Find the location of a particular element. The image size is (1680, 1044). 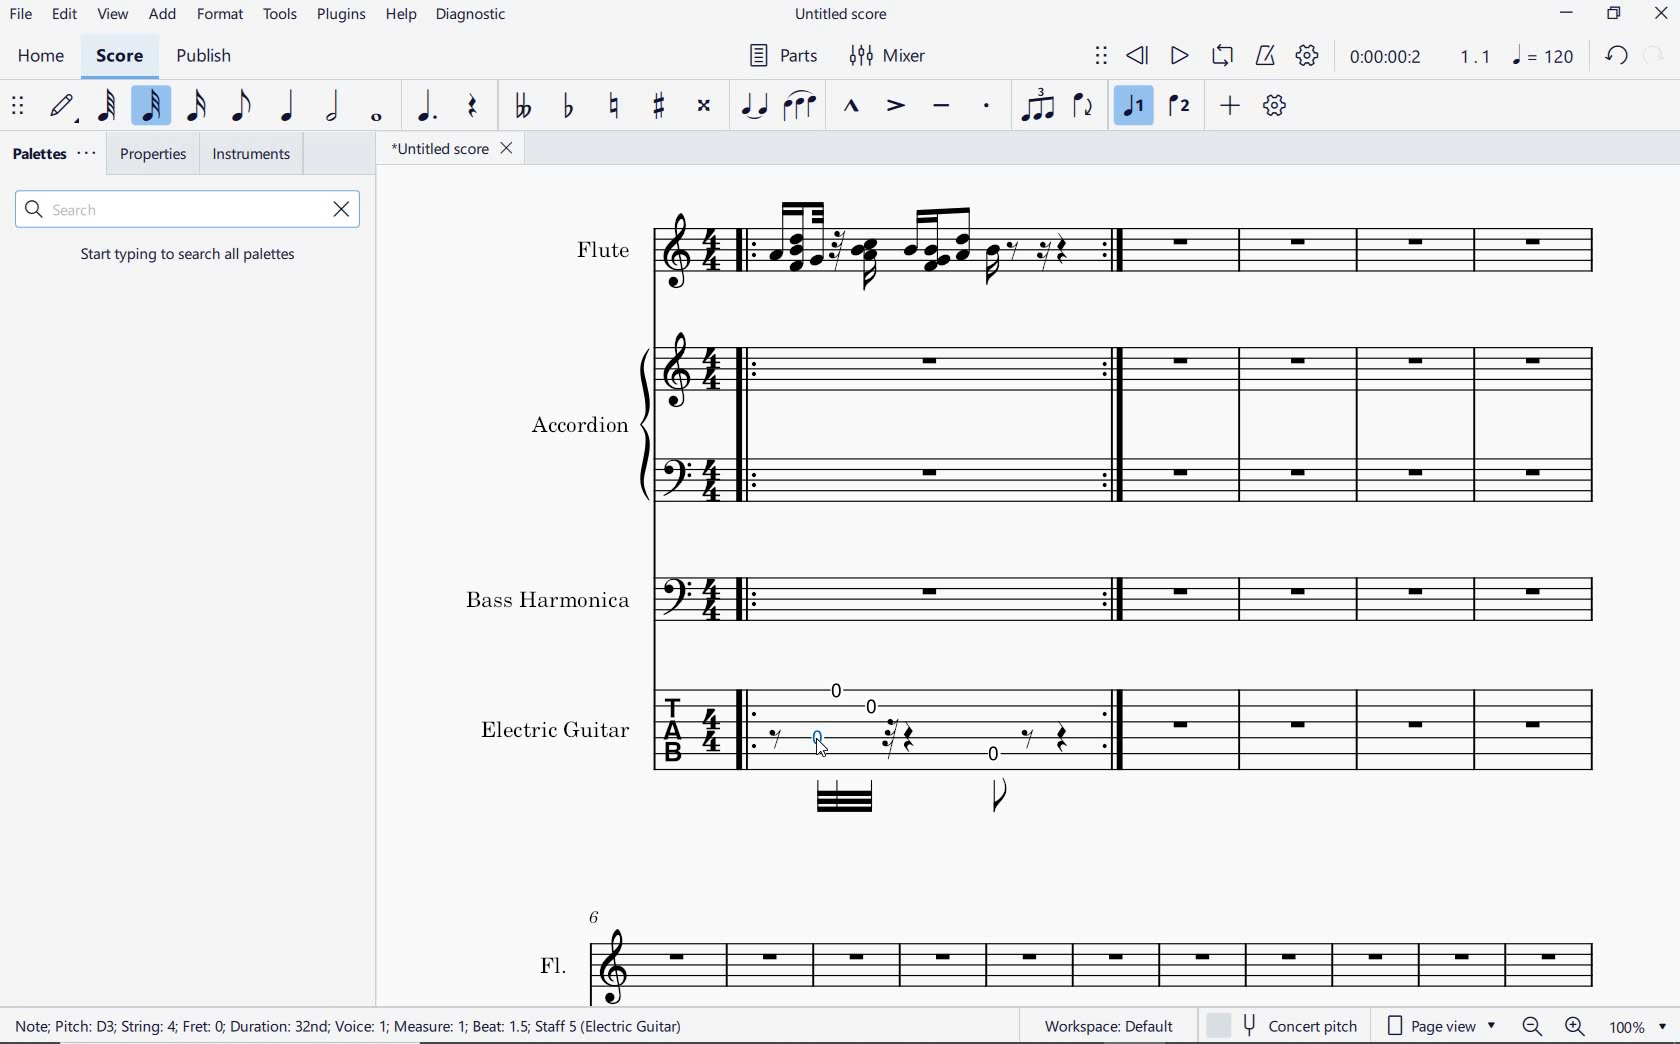

restore down is located at coordinates (1654, 56).